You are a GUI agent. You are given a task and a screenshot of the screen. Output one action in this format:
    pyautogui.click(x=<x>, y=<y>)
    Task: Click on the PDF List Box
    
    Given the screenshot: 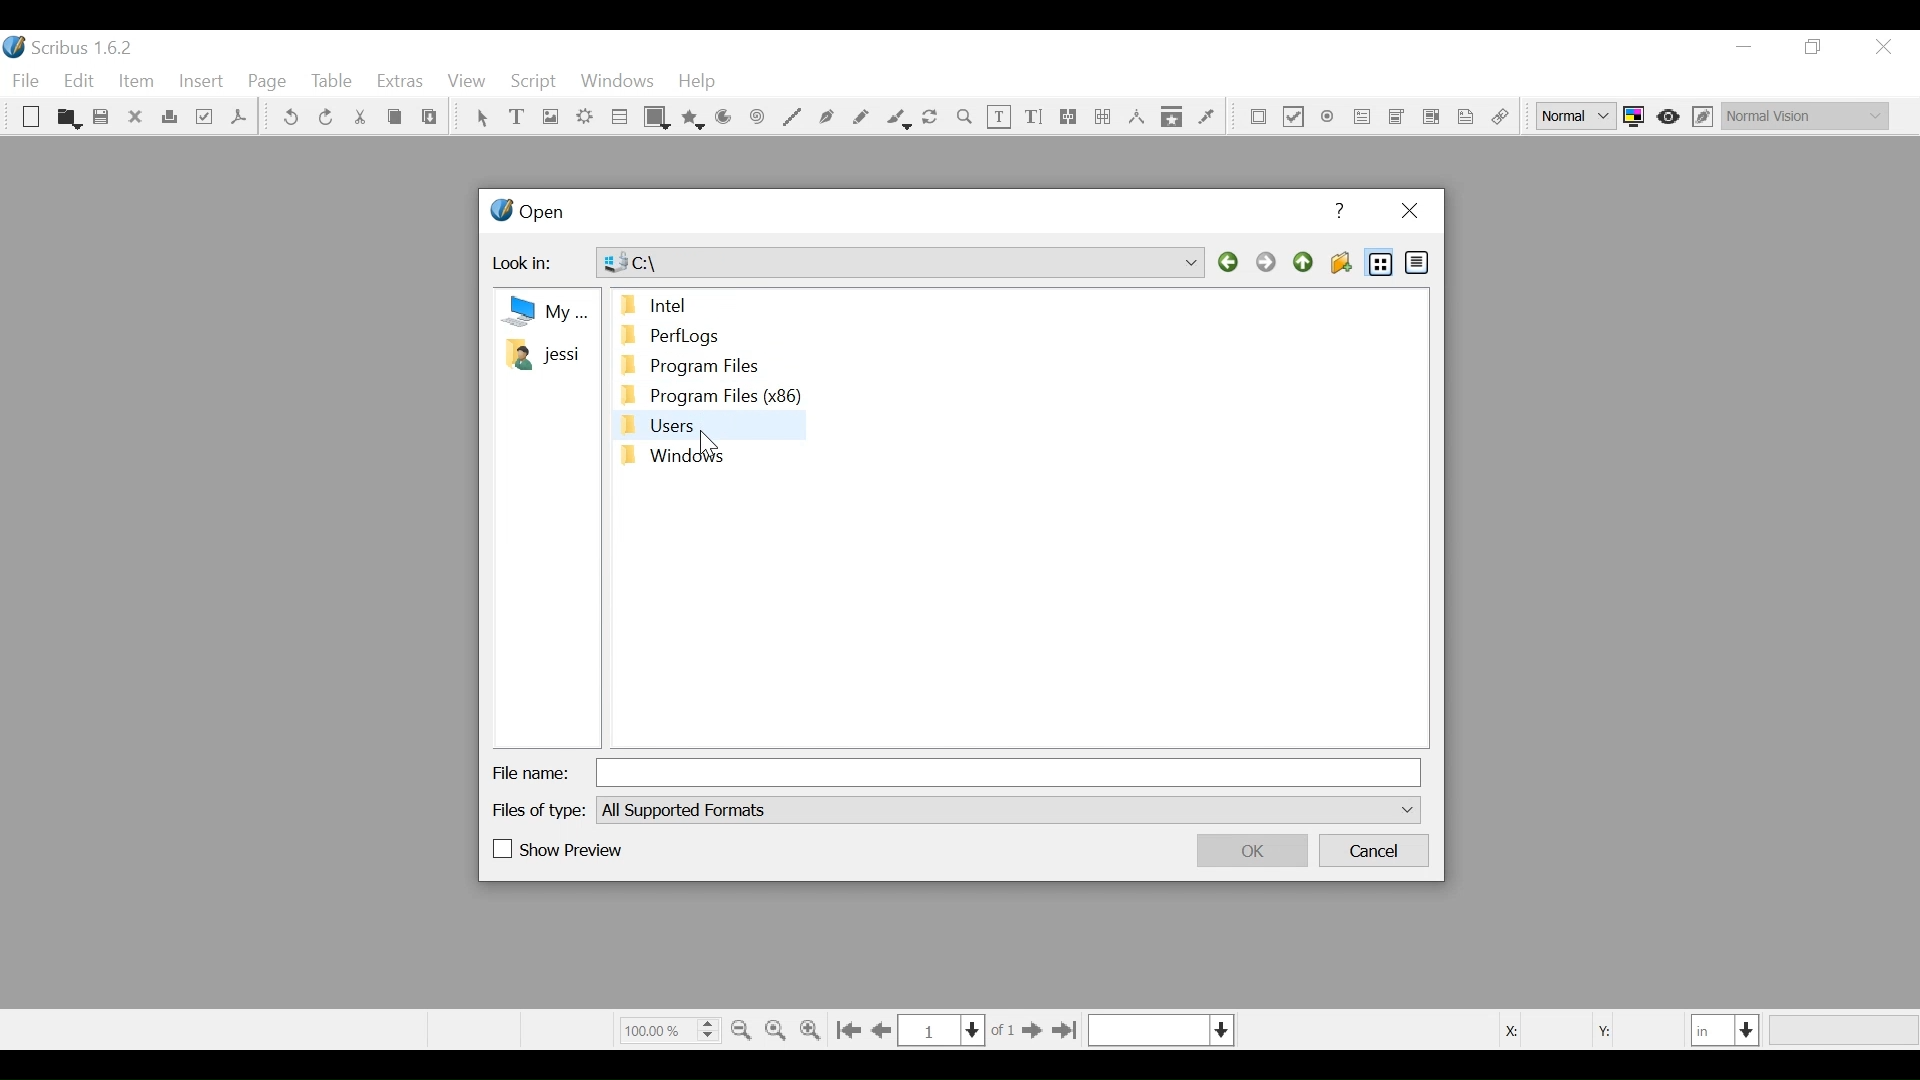 What is the action you would take?
    pyautogui.click(x=1396, y=117)
    